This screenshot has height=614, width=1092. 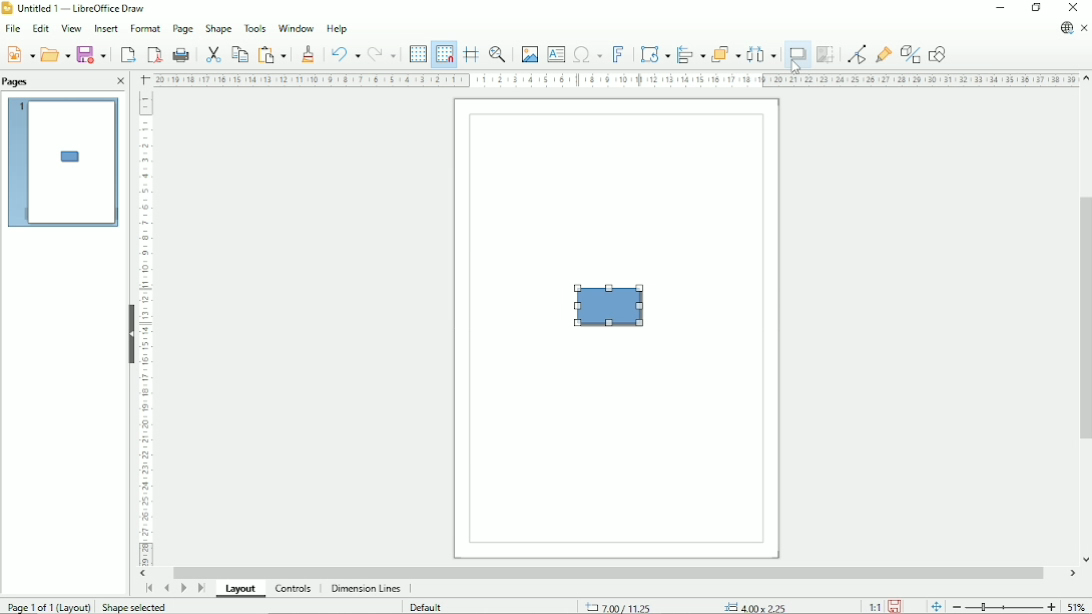 I want to click on Format, so click(x=148, y=28).